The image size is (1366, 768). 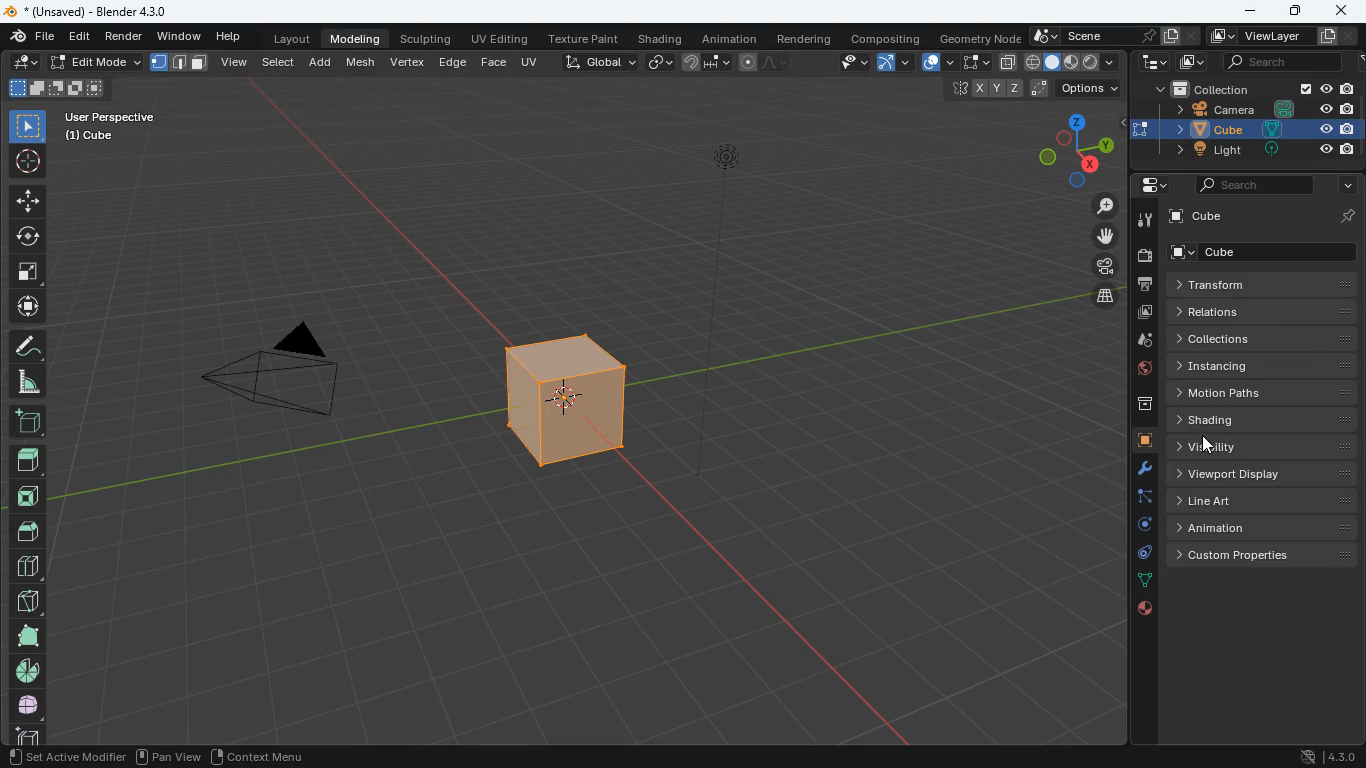 What do you see at coordinates (29, 383) in the screenshot?
I see `angle` at bounding box center [29, 383].